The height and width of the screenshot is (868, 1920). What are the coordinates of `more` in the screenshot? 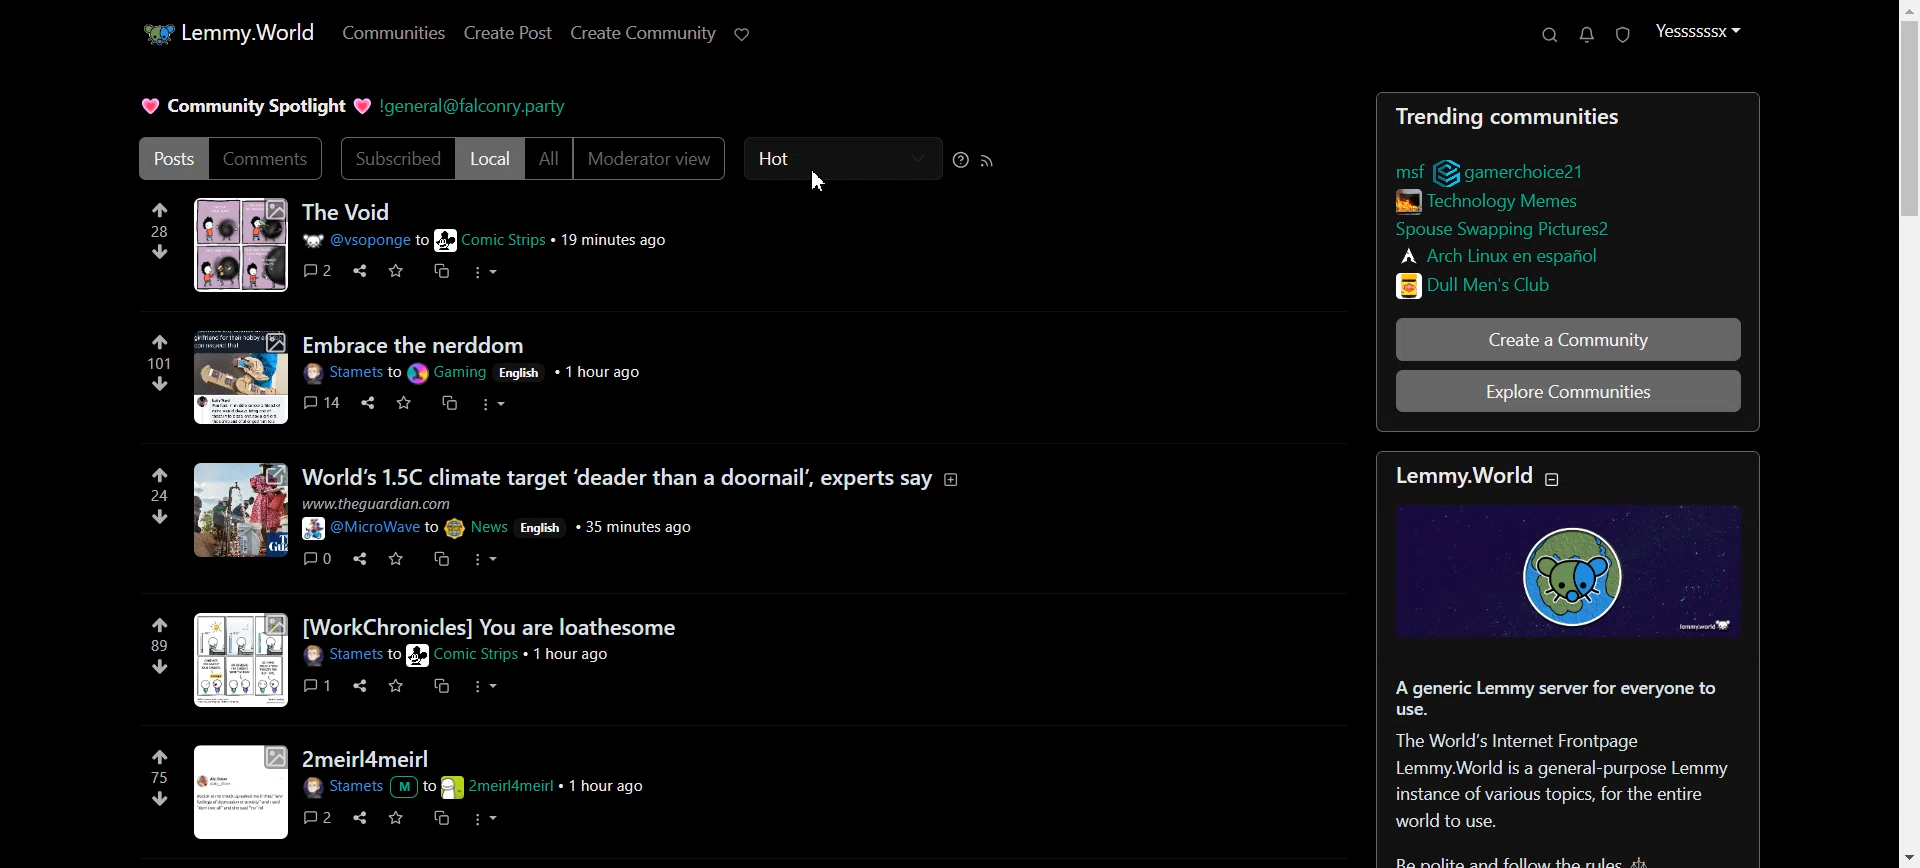 It's located at (488, 274).